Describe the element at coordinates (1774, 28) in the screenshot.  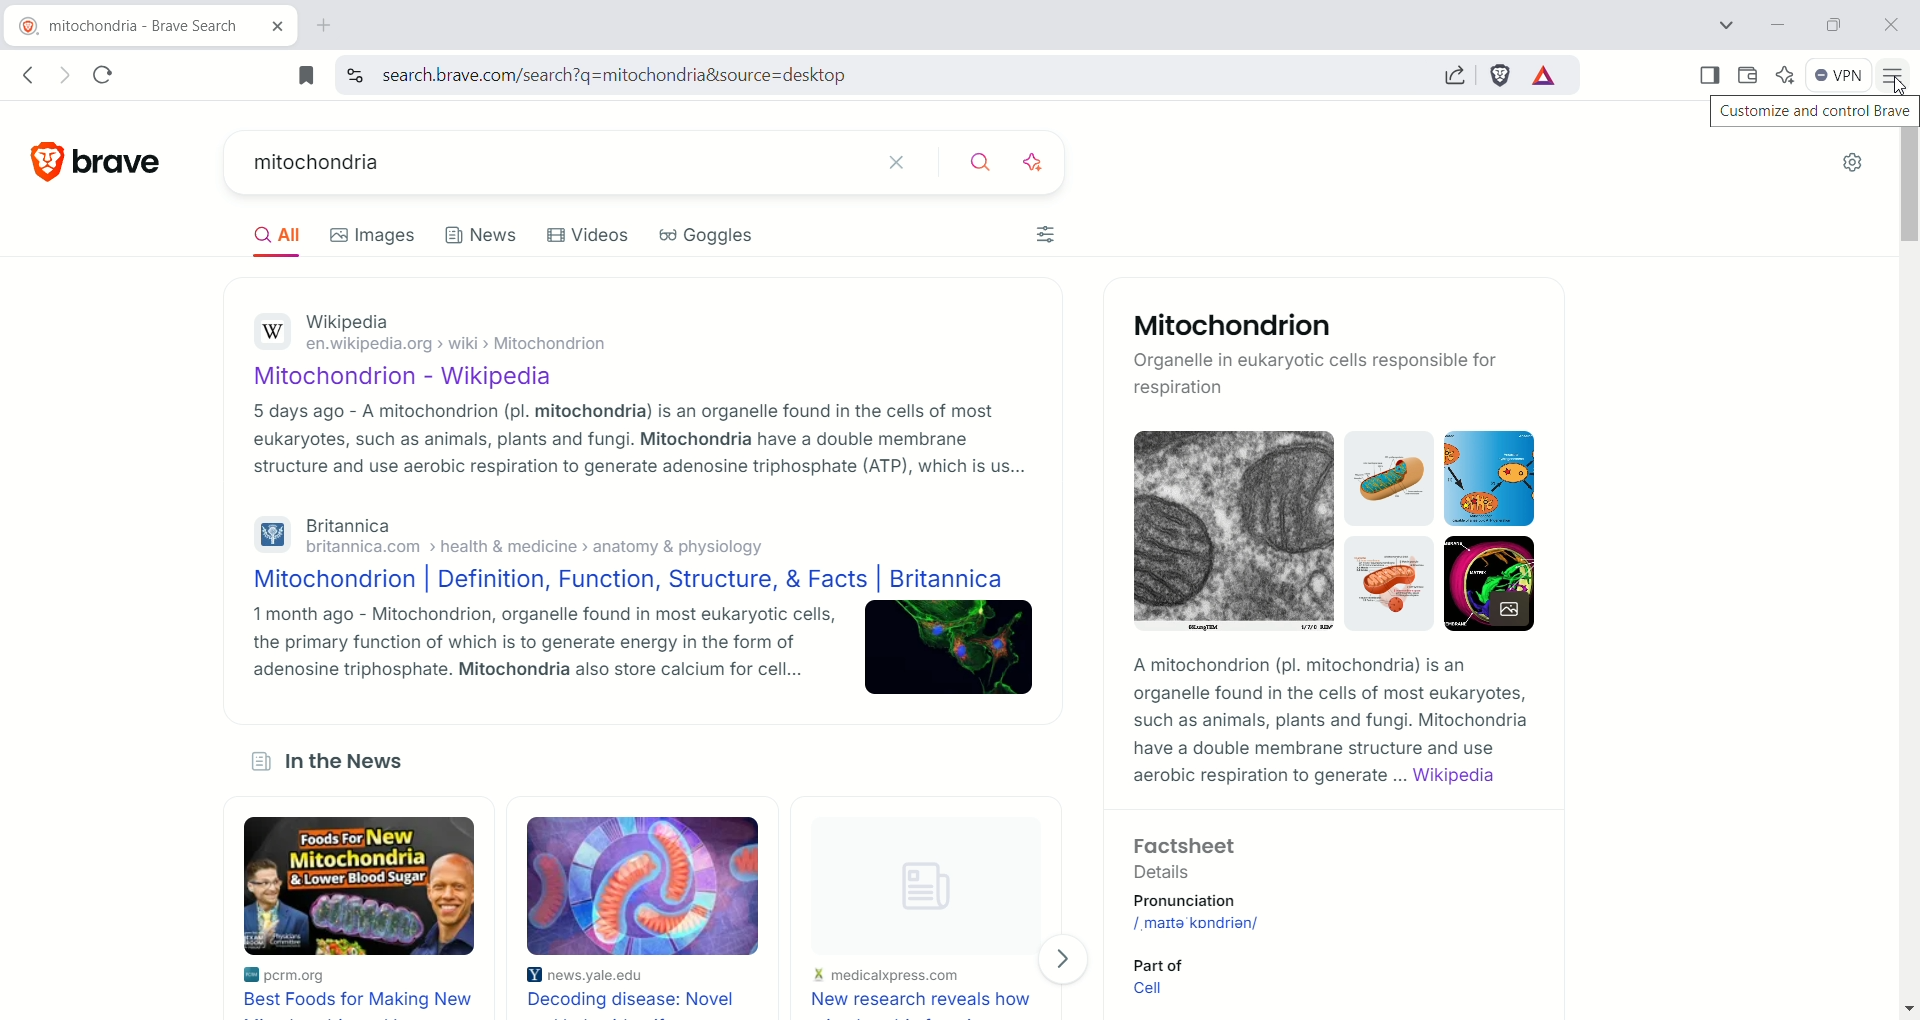
I see `minimize` at that location.